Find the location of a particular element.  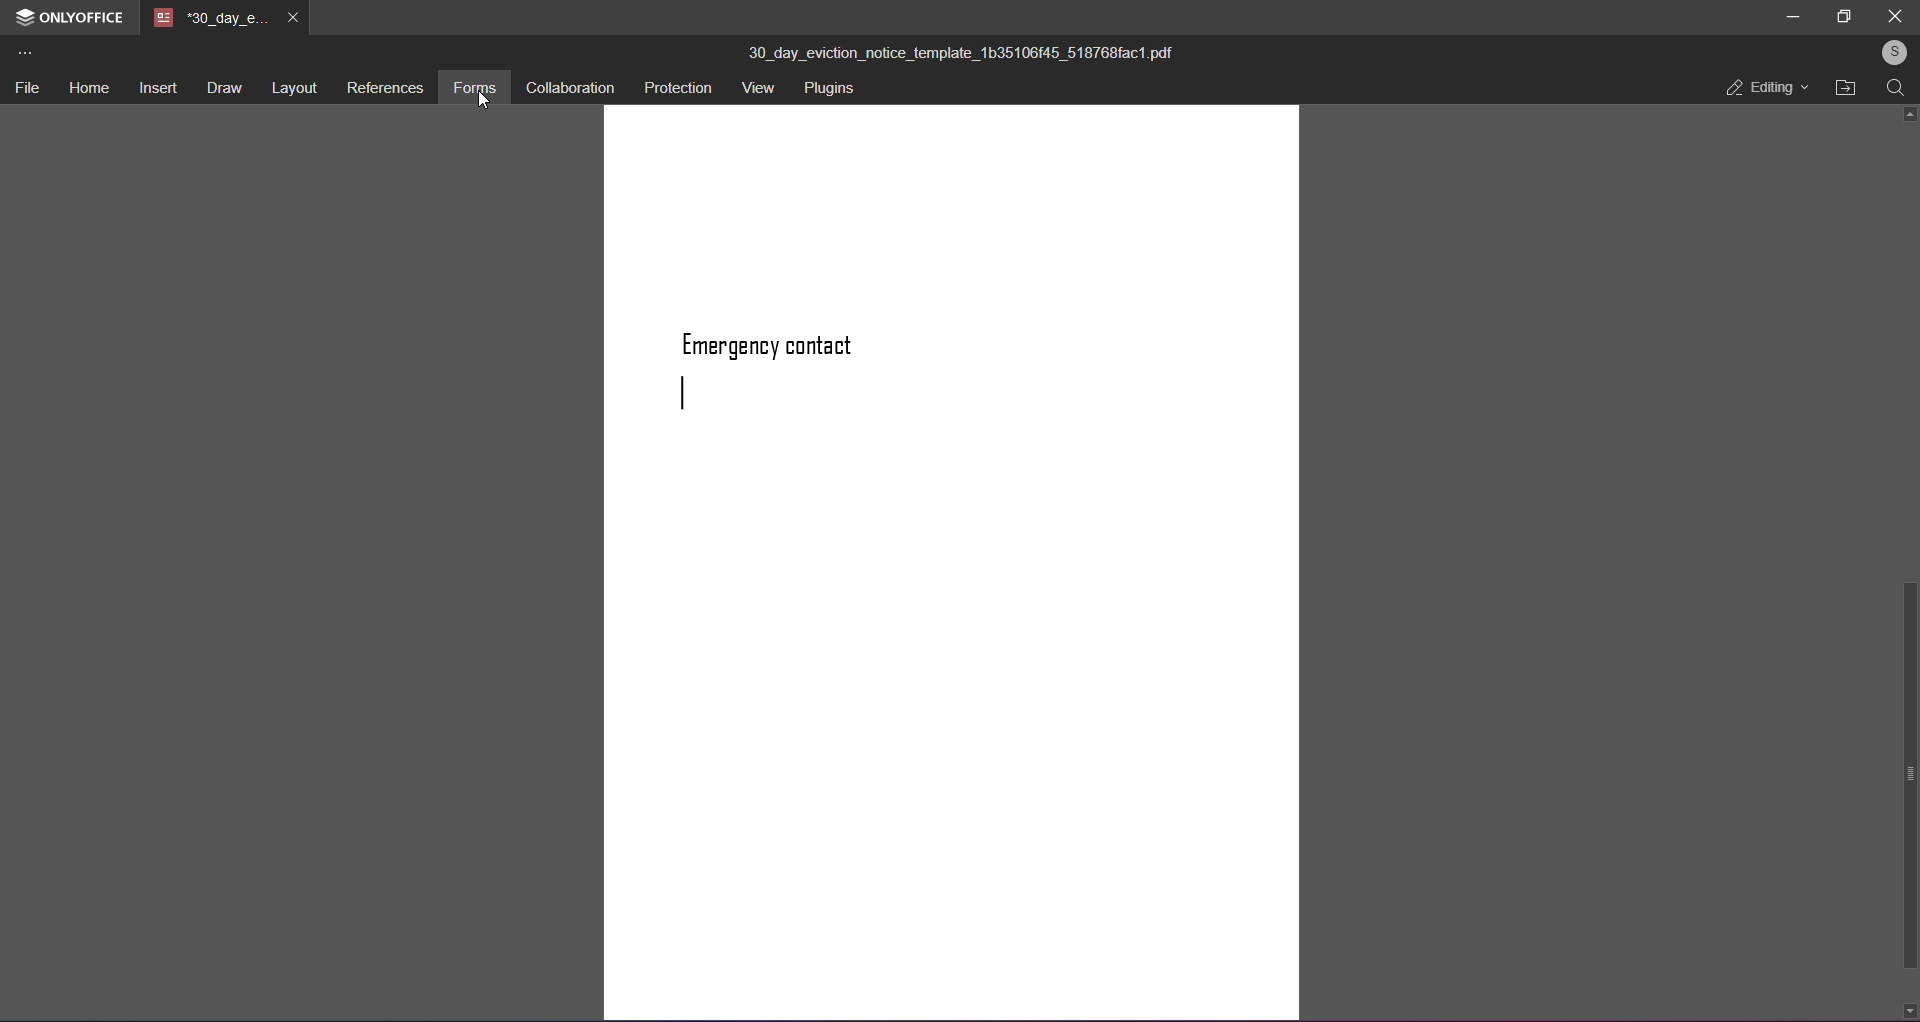

next line is located at coordinates (683, 399).